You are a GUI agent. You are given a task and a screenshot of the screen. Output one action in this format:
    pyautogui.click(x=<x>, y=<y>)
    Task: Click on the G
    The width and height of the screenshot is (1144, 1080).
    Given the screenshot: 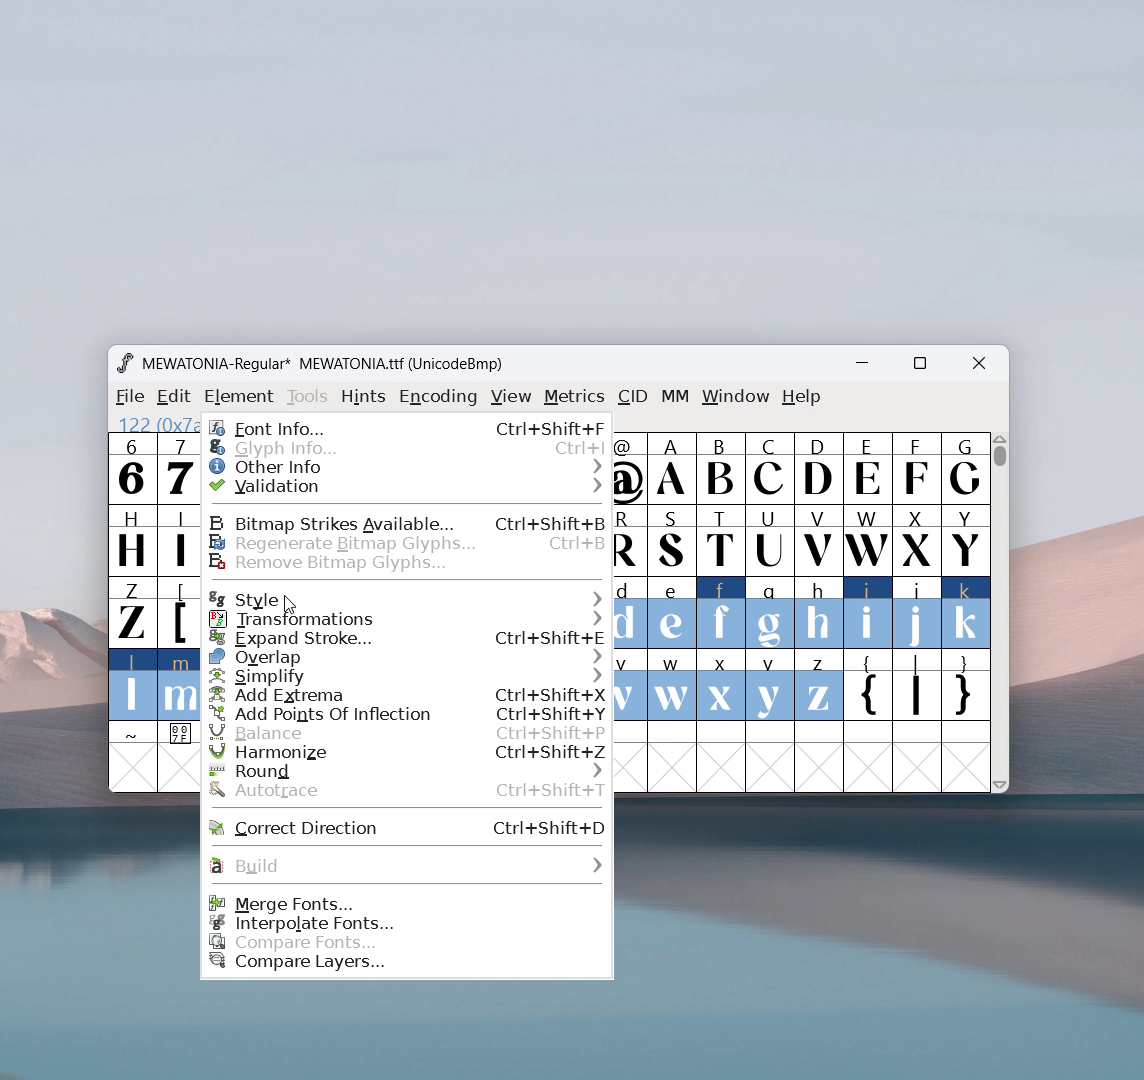 What is the action you would take?
    pyautogui.click(x=965, y=468)
    